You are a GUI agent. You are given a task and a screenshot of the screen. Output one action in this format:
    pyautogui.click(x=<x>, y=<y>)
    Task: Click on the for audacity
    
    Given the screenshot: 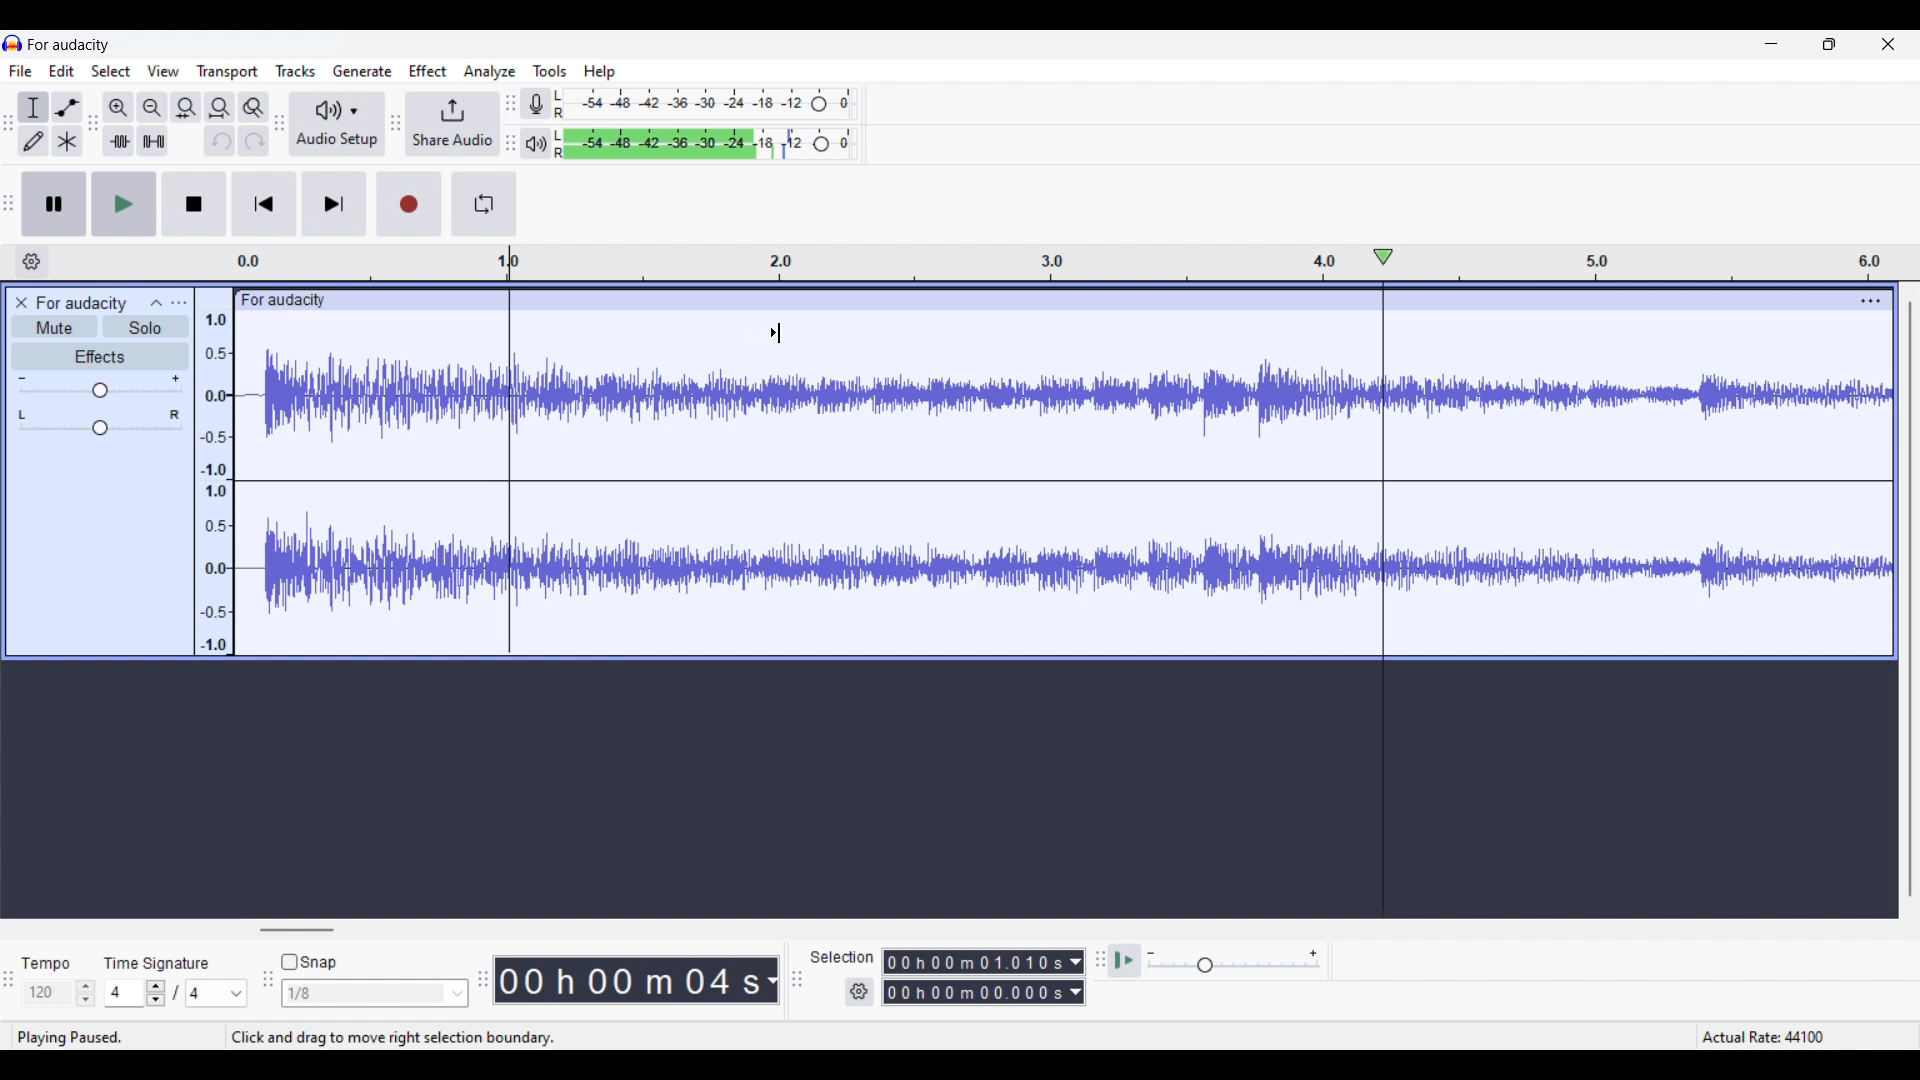 What is the action you would take?
    pyautogui.click(x=69, y=45)
    